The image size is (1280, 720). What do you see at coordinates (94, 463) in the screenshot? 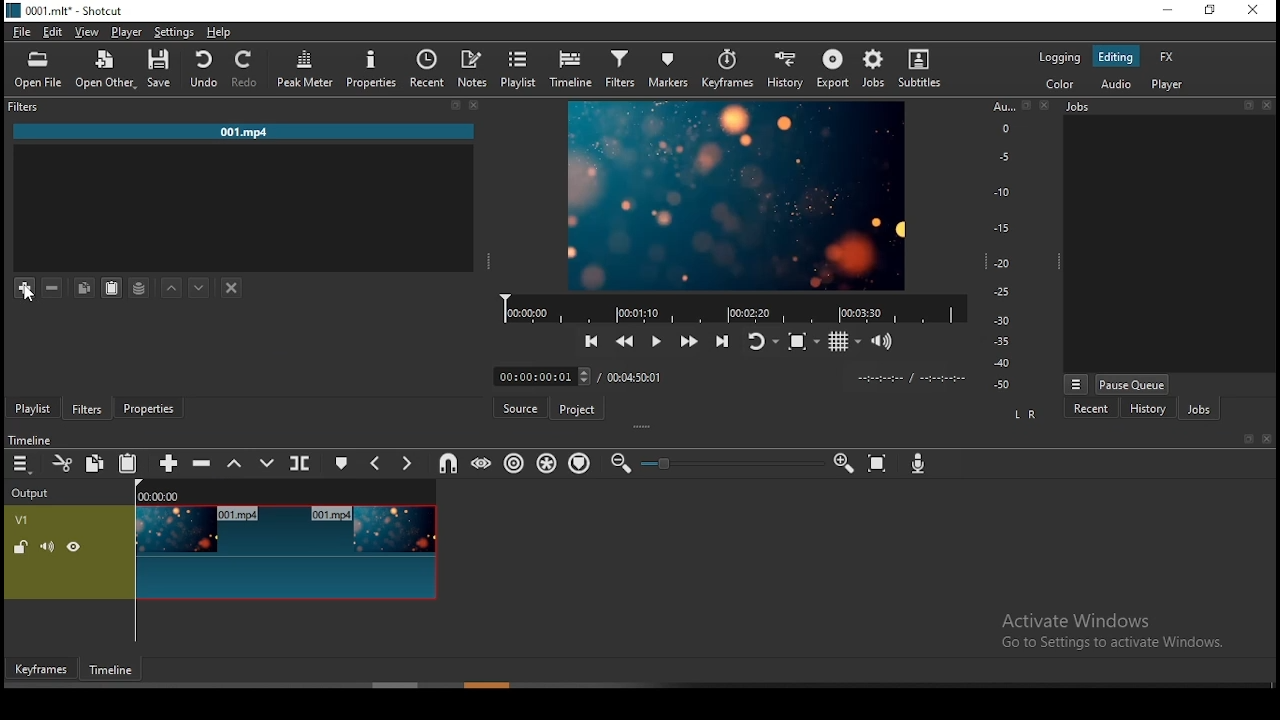
I see `copy` at bounding box center [94, 463].